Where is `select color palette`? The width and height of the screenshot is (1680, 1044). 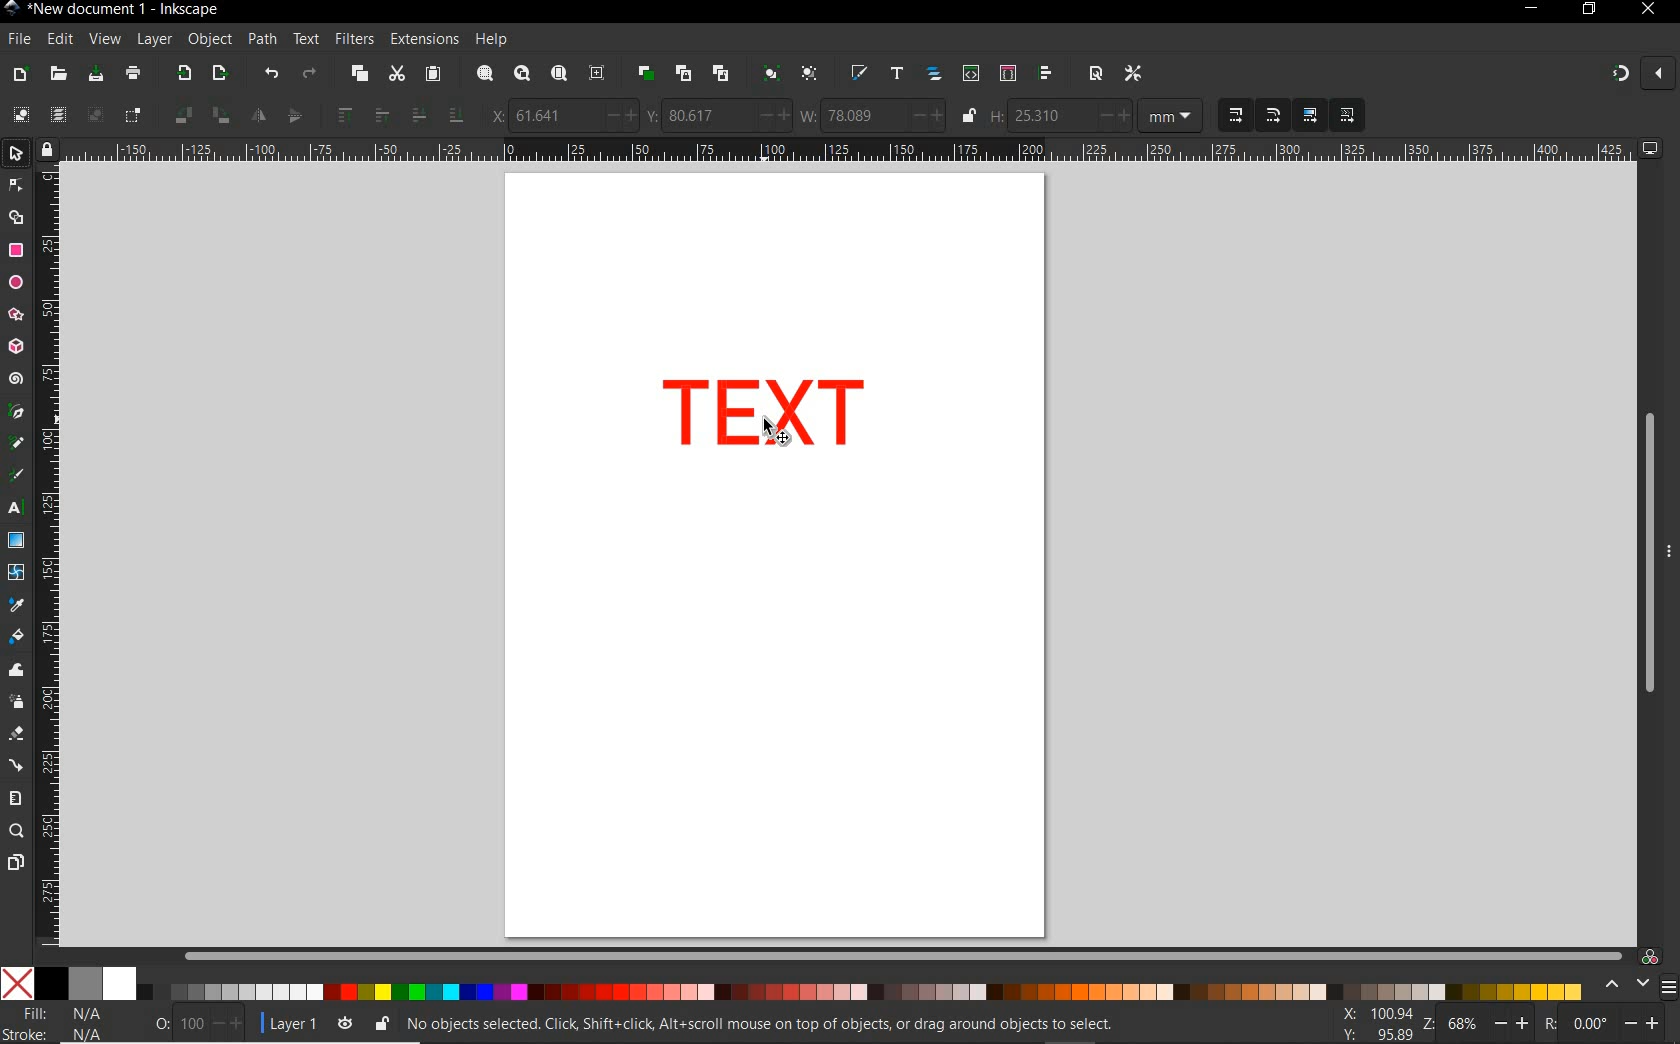 select color palette is located at coordinates (1637, 985).